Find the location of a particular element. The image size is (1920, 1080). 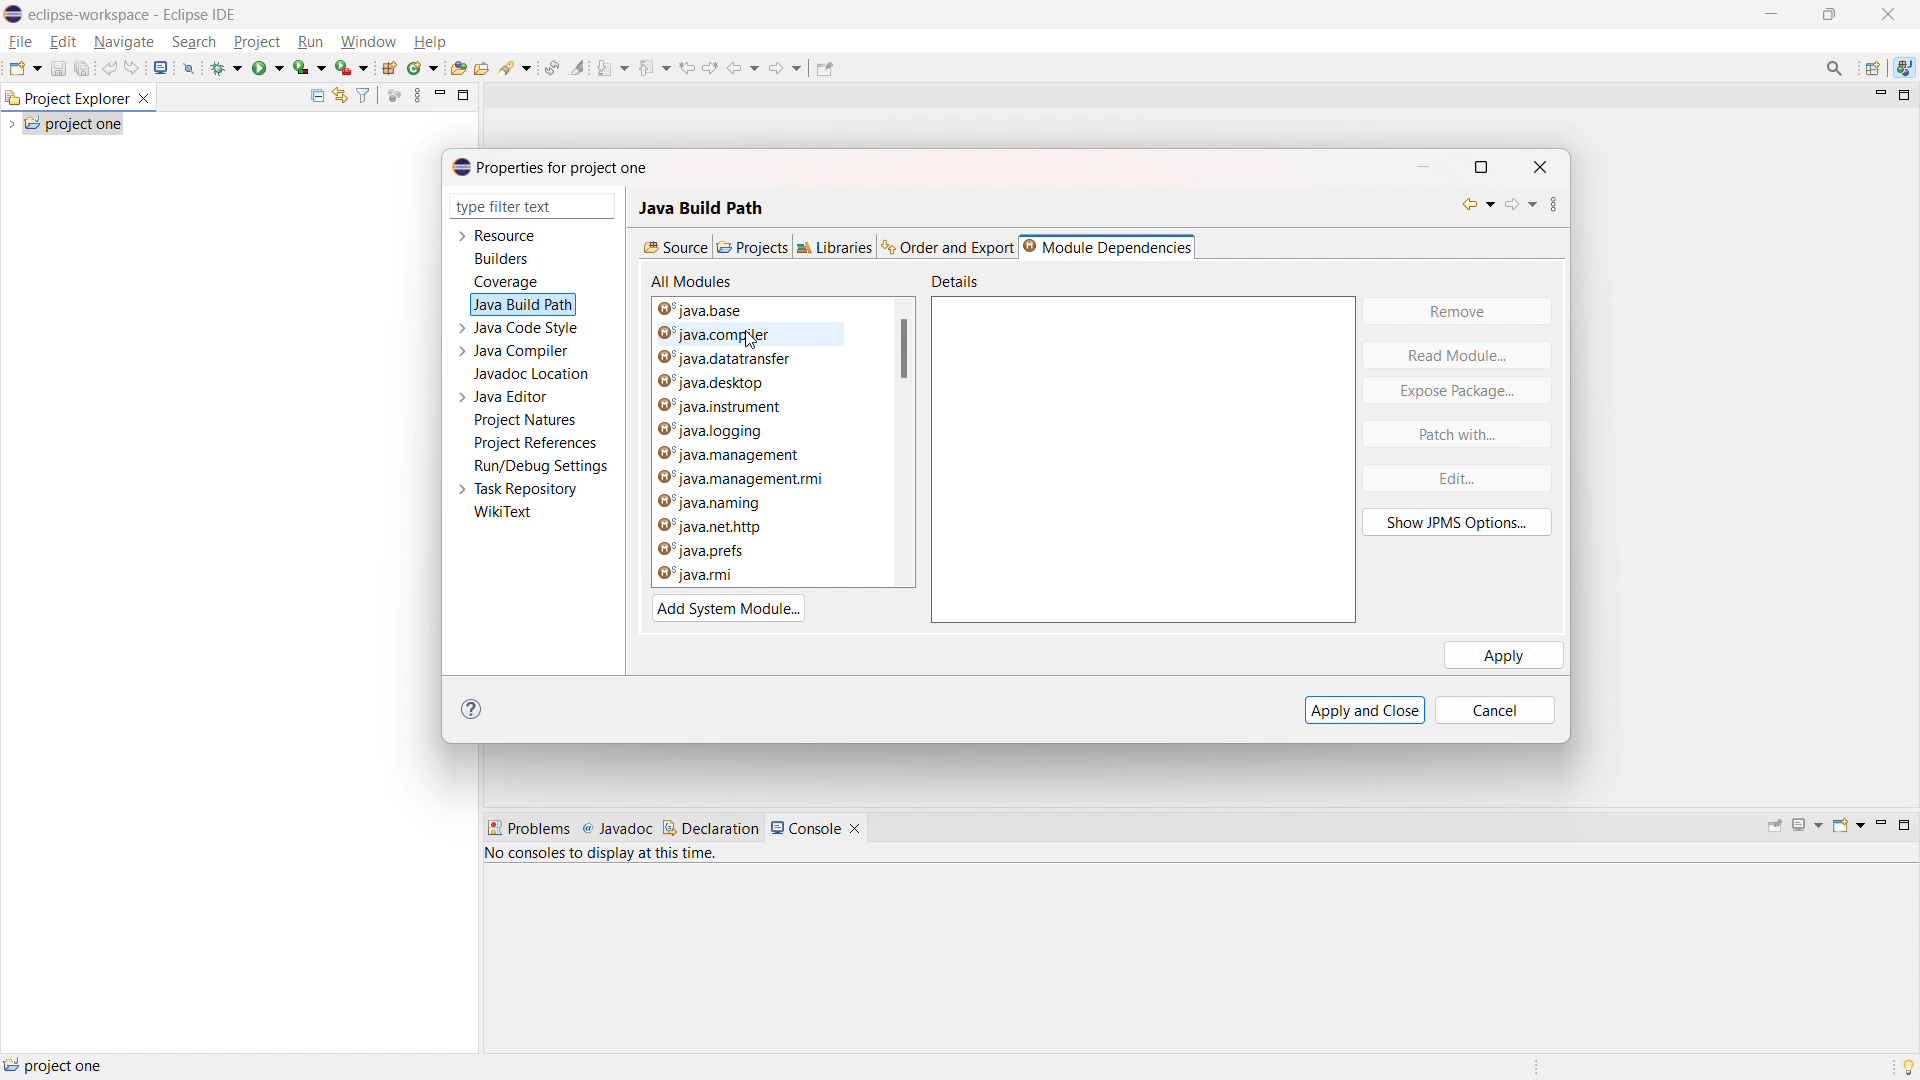

cancel is located at coordinates (1504, 710).